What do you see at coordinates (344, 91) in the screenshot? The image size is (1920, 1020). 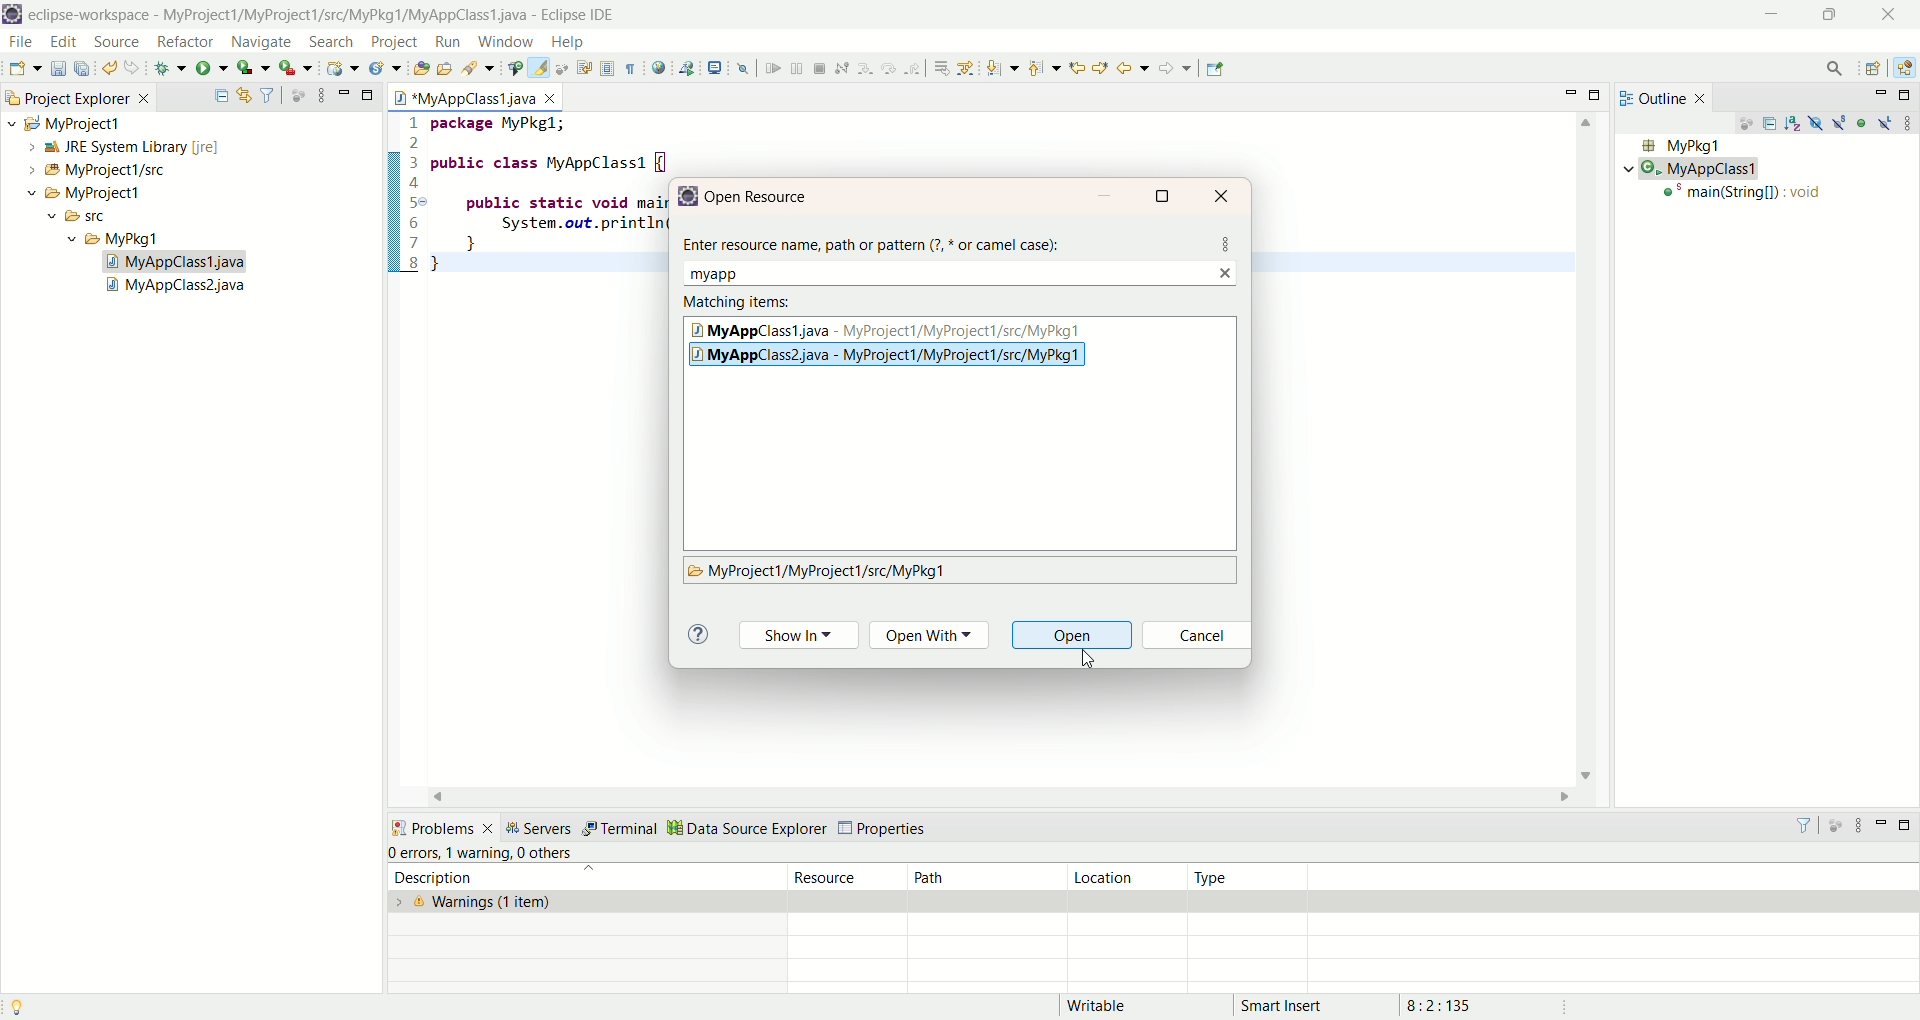 I see `minimize` at bounding box center [344, 91].